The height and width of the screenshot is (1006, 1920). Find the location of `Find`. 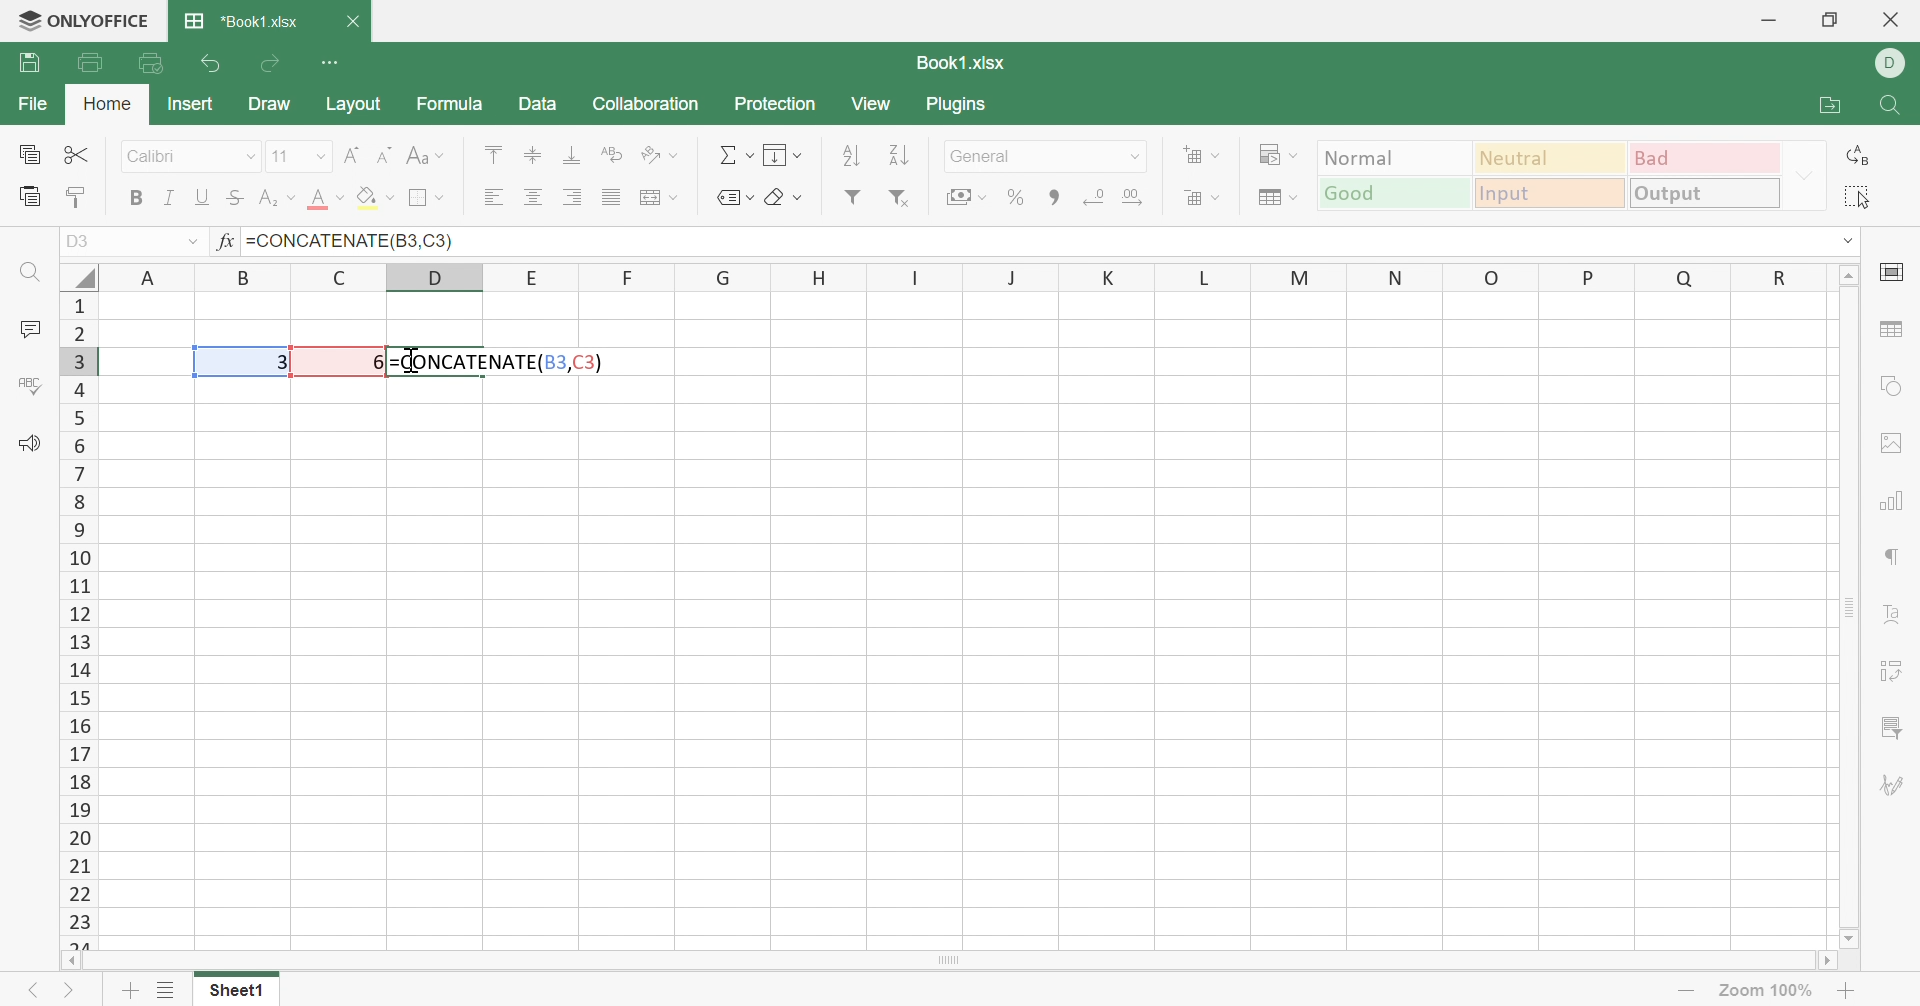

Find is located at coordinates (34, 276).